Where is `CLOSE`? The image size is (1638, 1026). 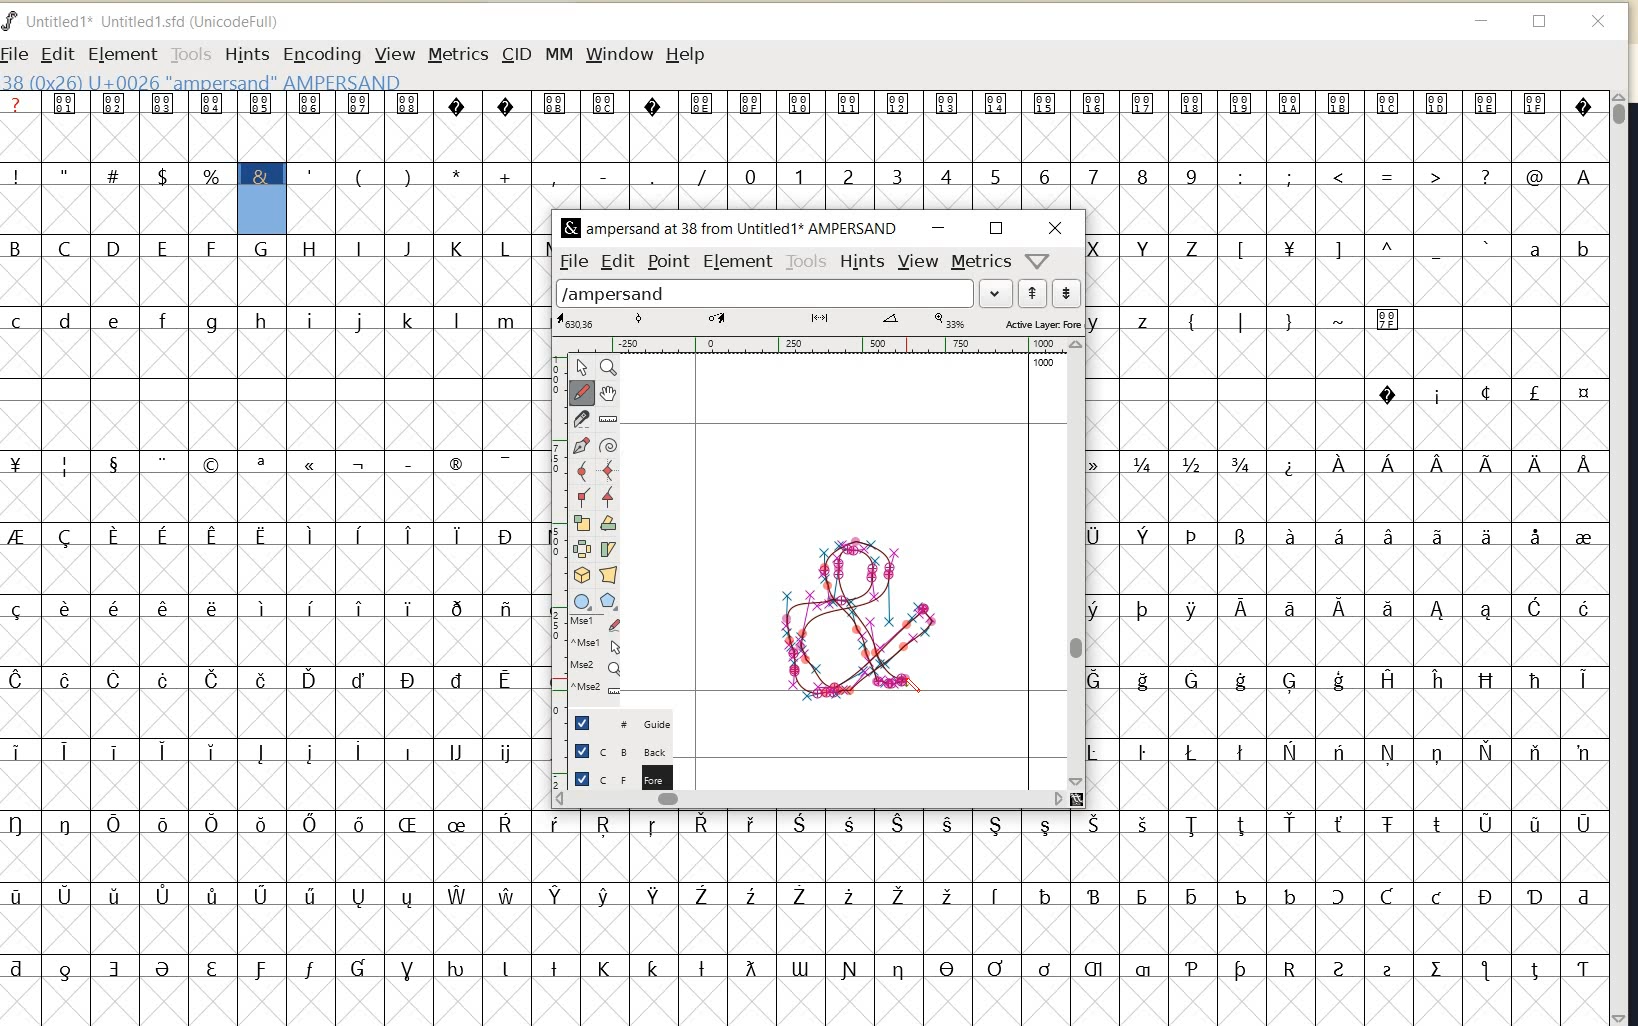
CLOSE is located at coordinates (1059, 227).